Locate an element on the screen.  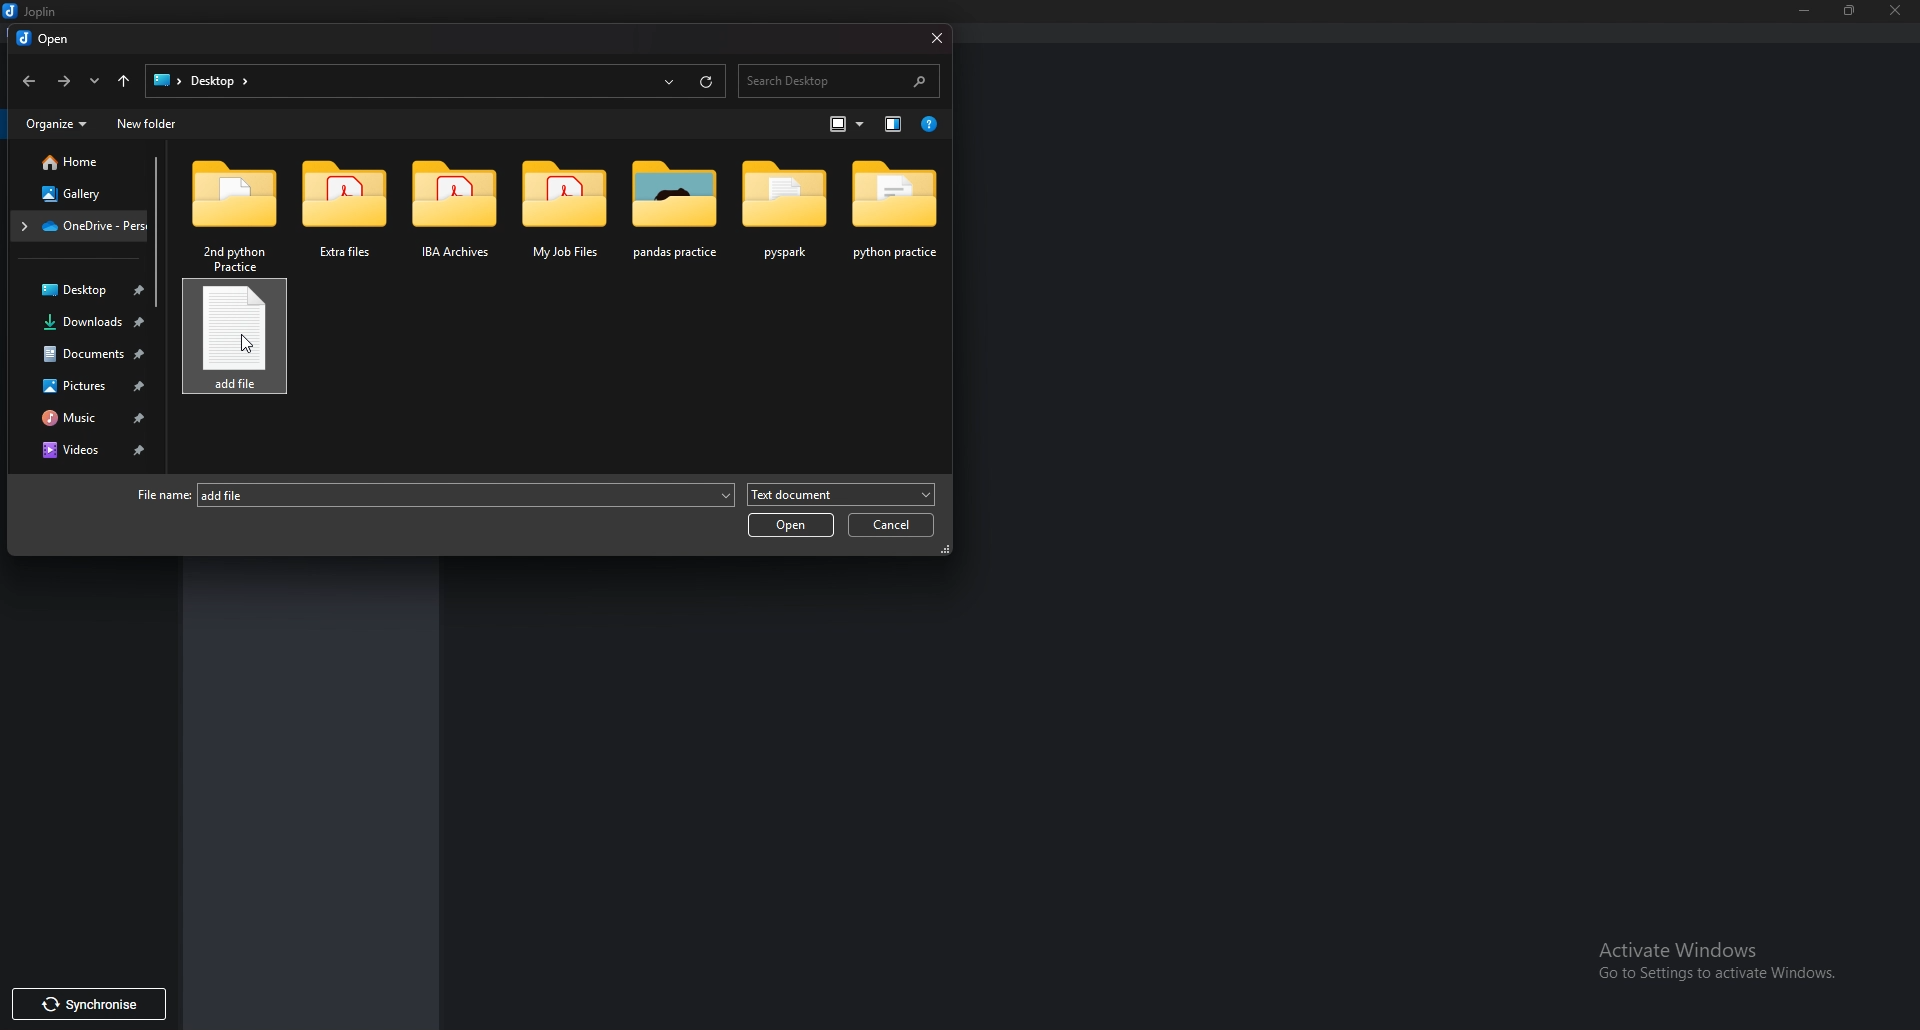
Documents is located at coordinates (91, 353).